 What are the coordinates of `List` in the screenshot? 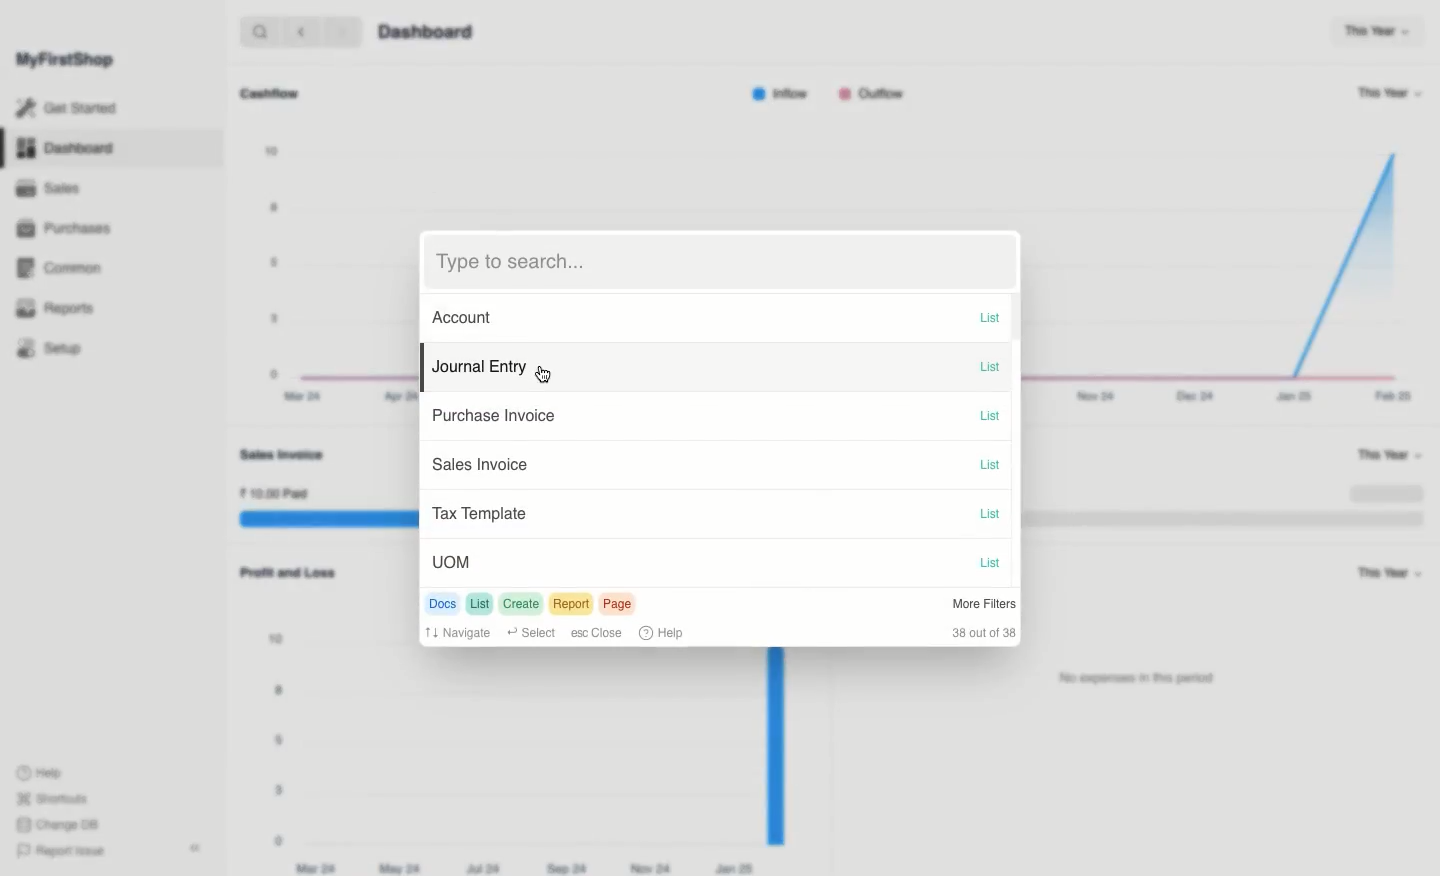 It's located at (987, 464).